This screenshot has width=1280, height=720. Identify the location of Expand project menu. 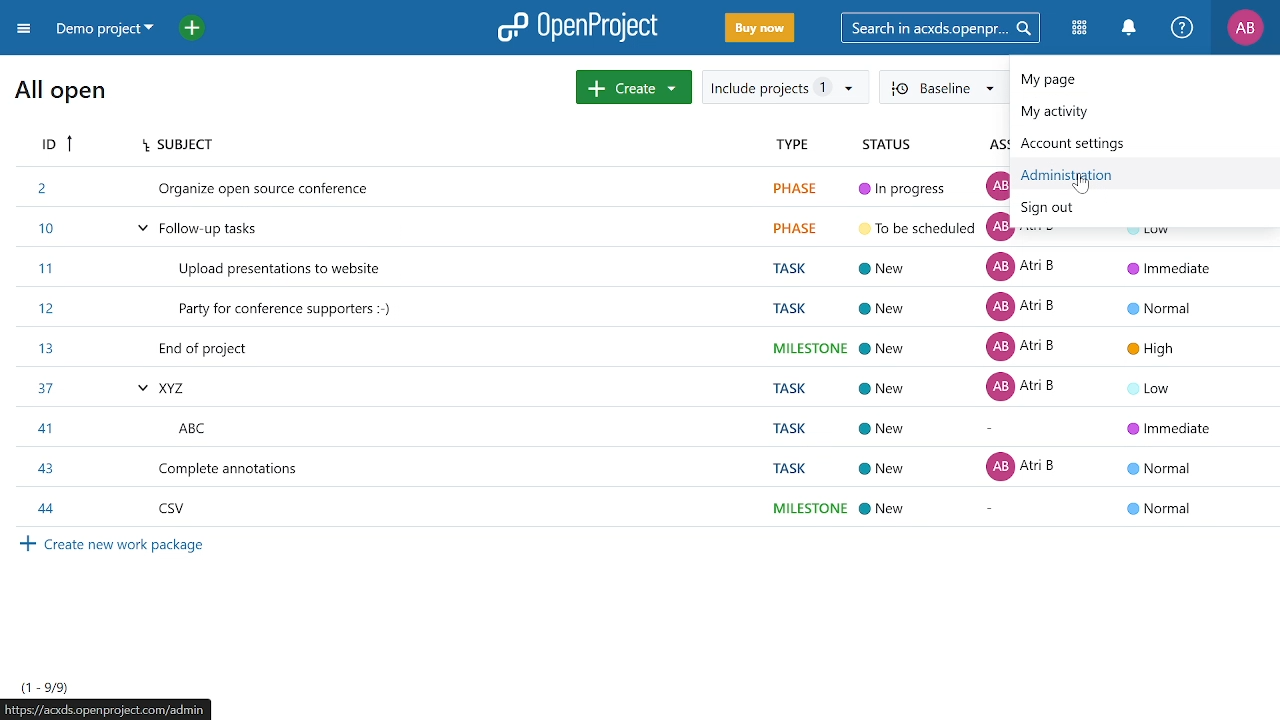
(23, 28).